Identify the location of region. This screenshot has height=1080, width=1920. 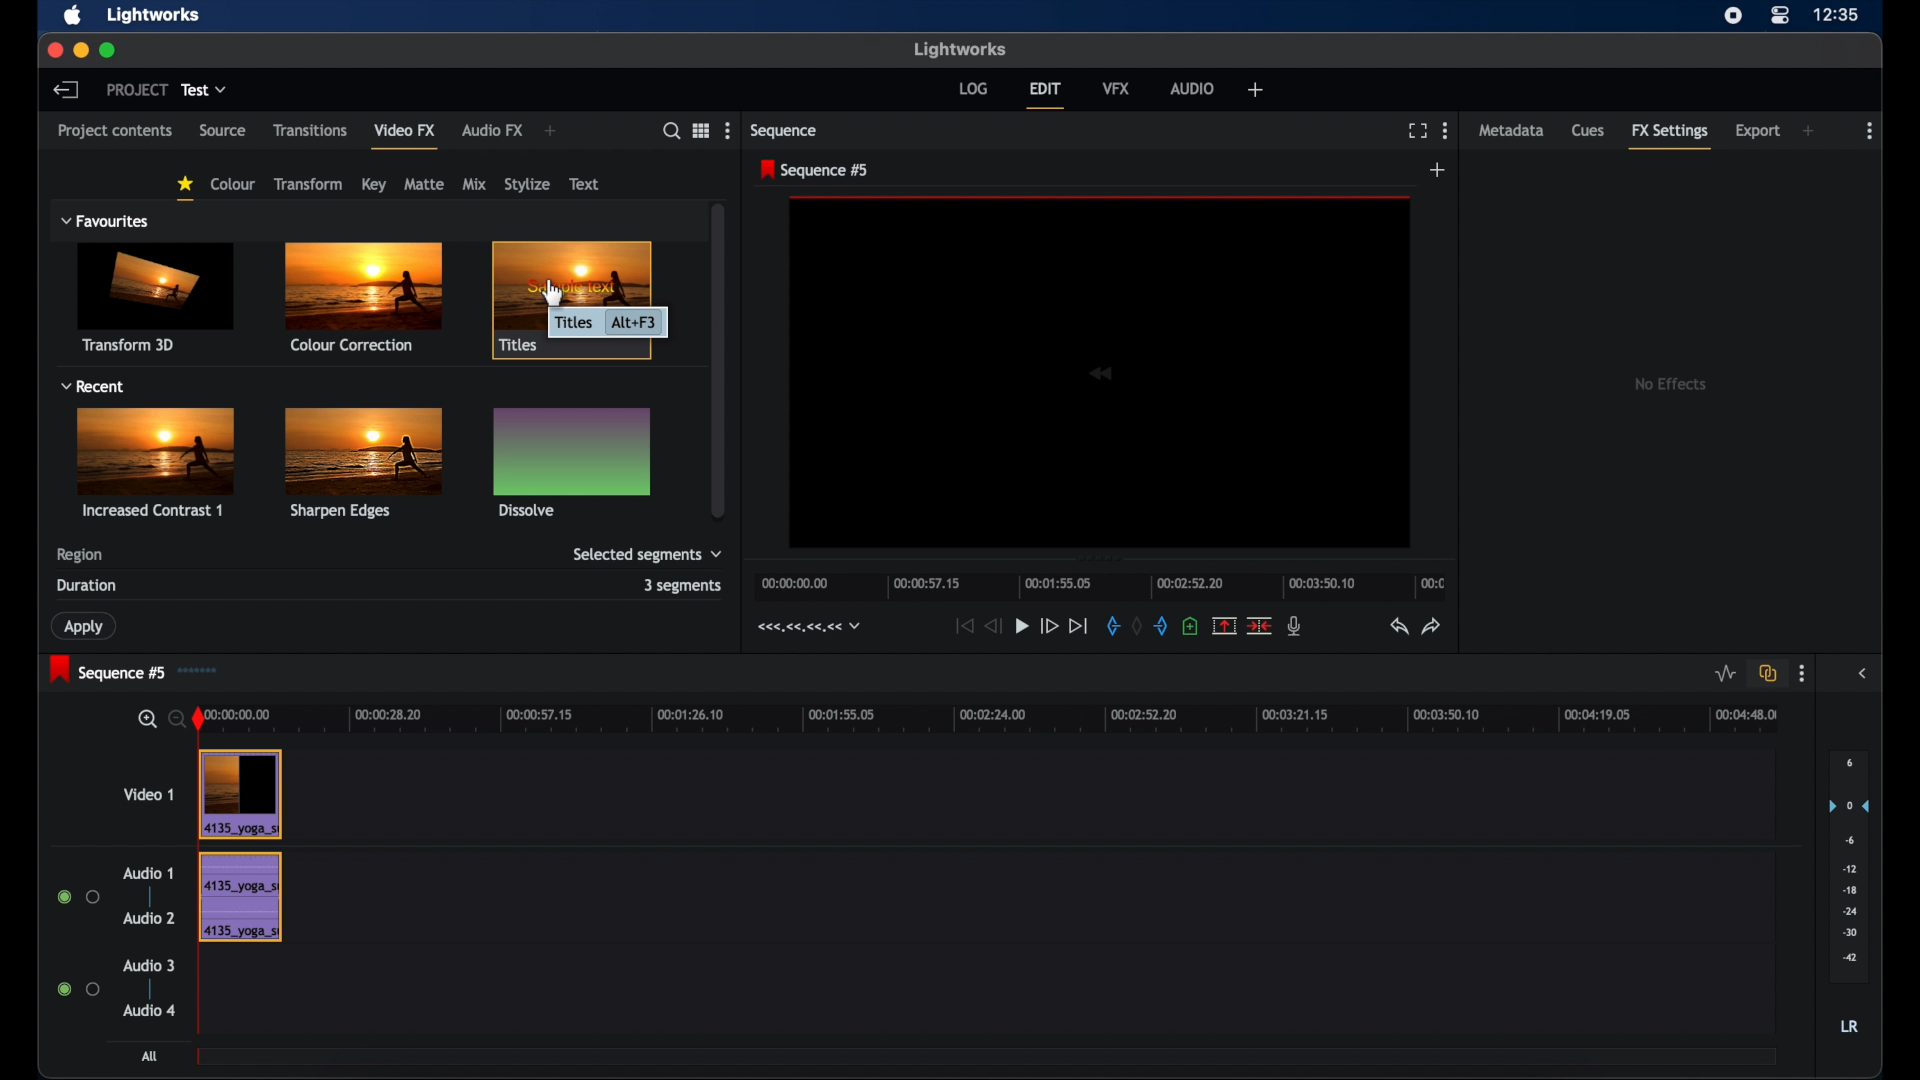
(80, 555).